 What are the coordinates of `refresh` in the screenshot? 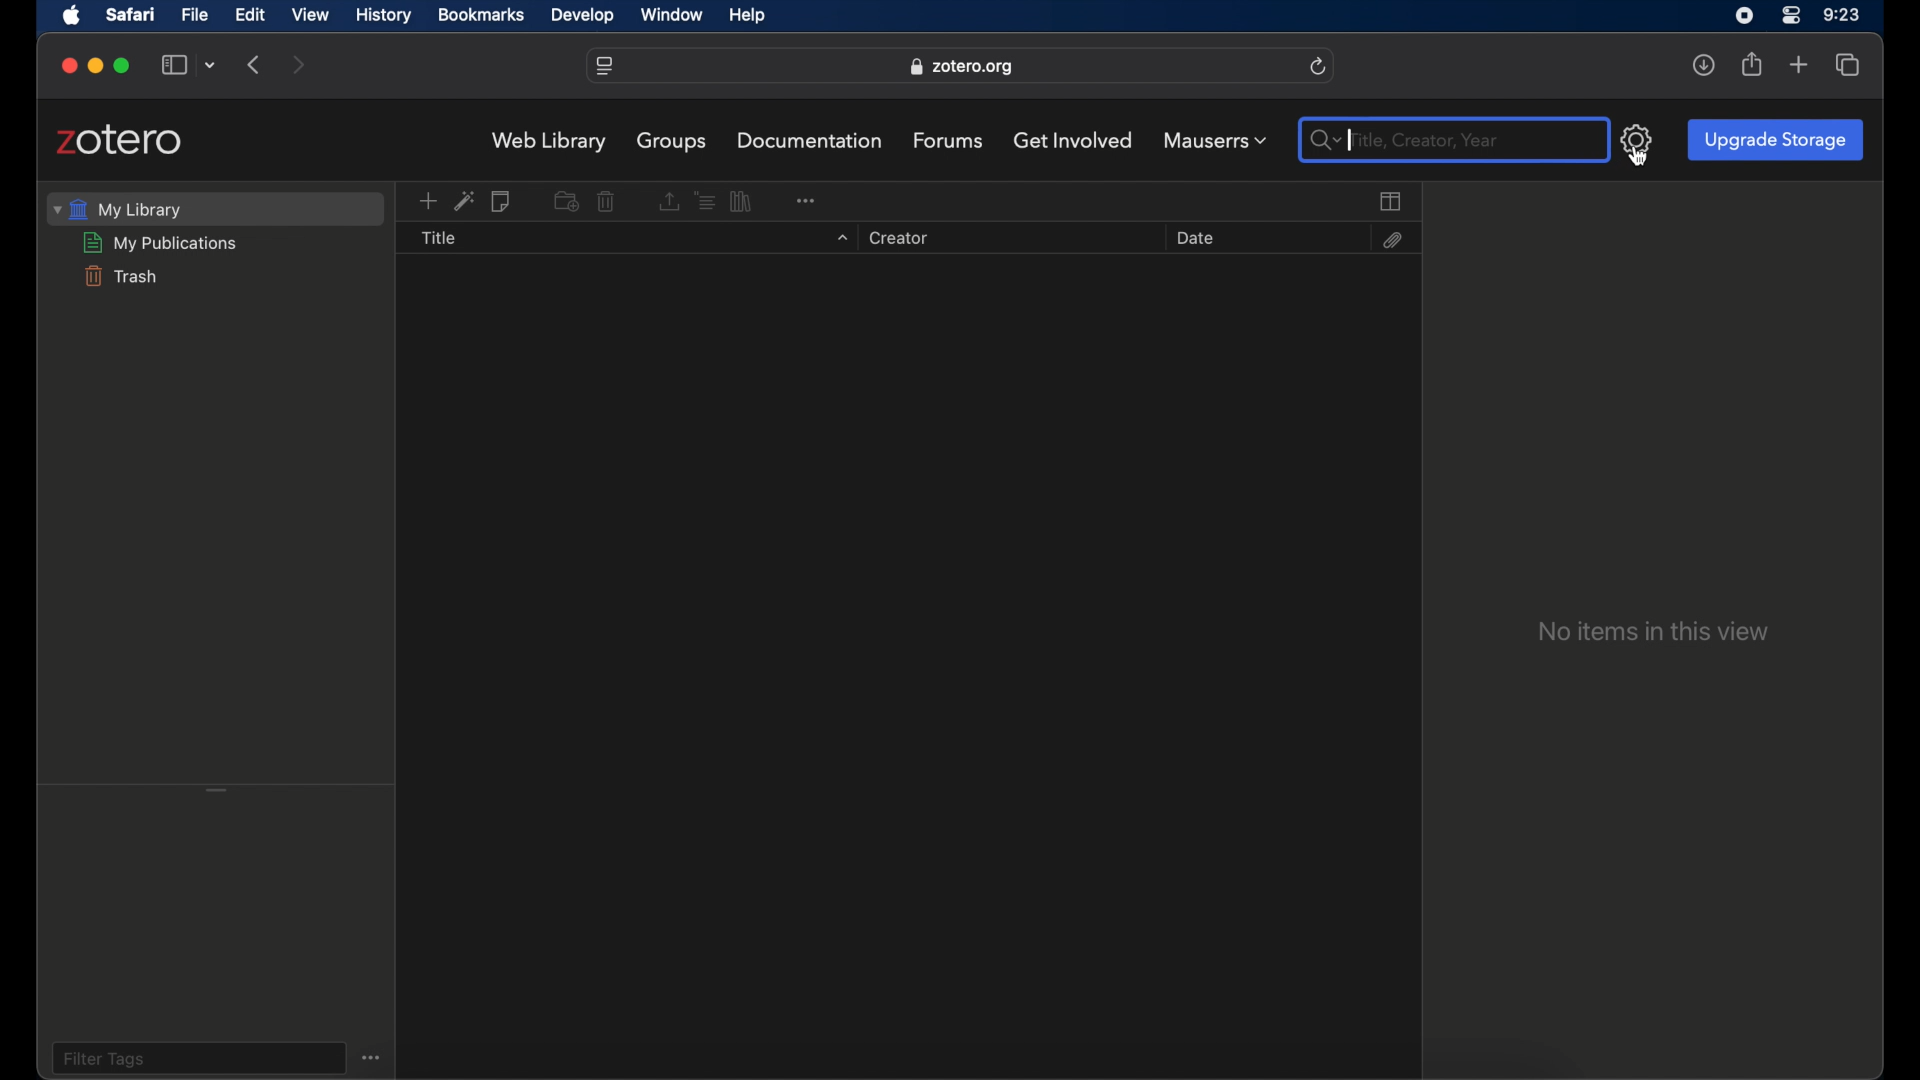 It's located at (1319, 67).